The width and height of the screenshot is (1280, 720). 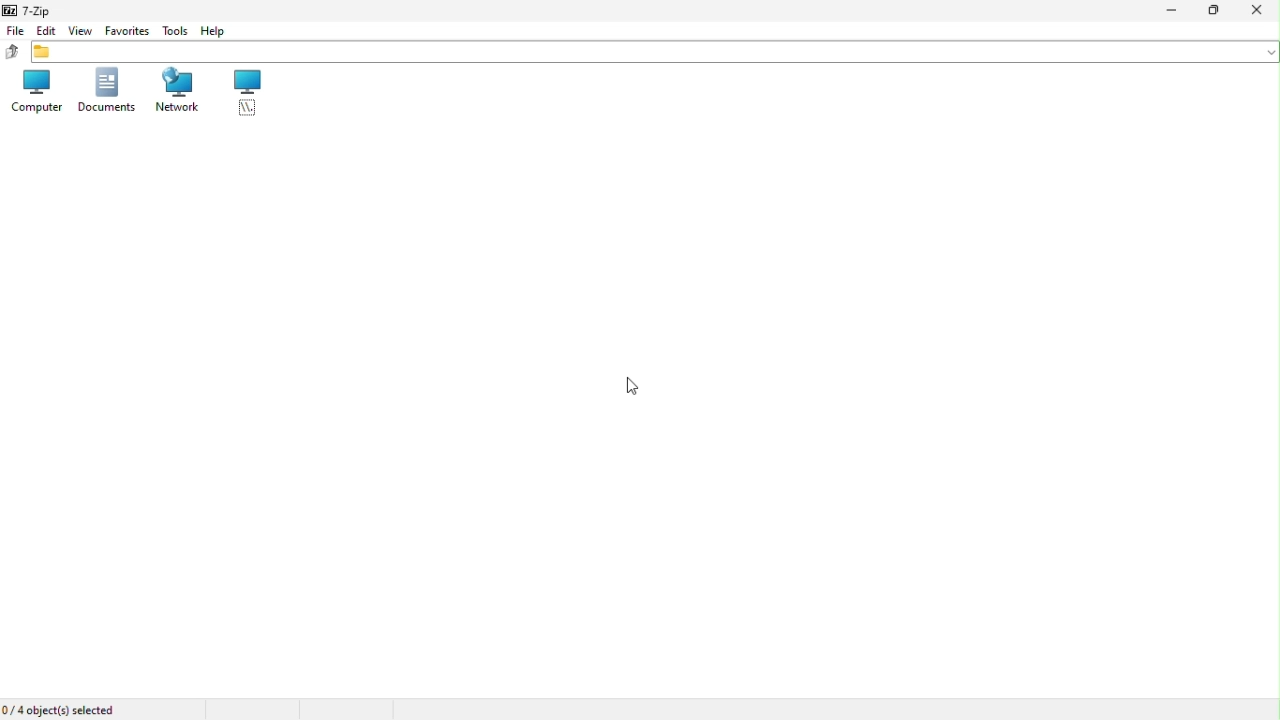 What do you see at coordinates (1260, 12) in the screenshot?
I see `Close` at bounding box center [1260, 12].